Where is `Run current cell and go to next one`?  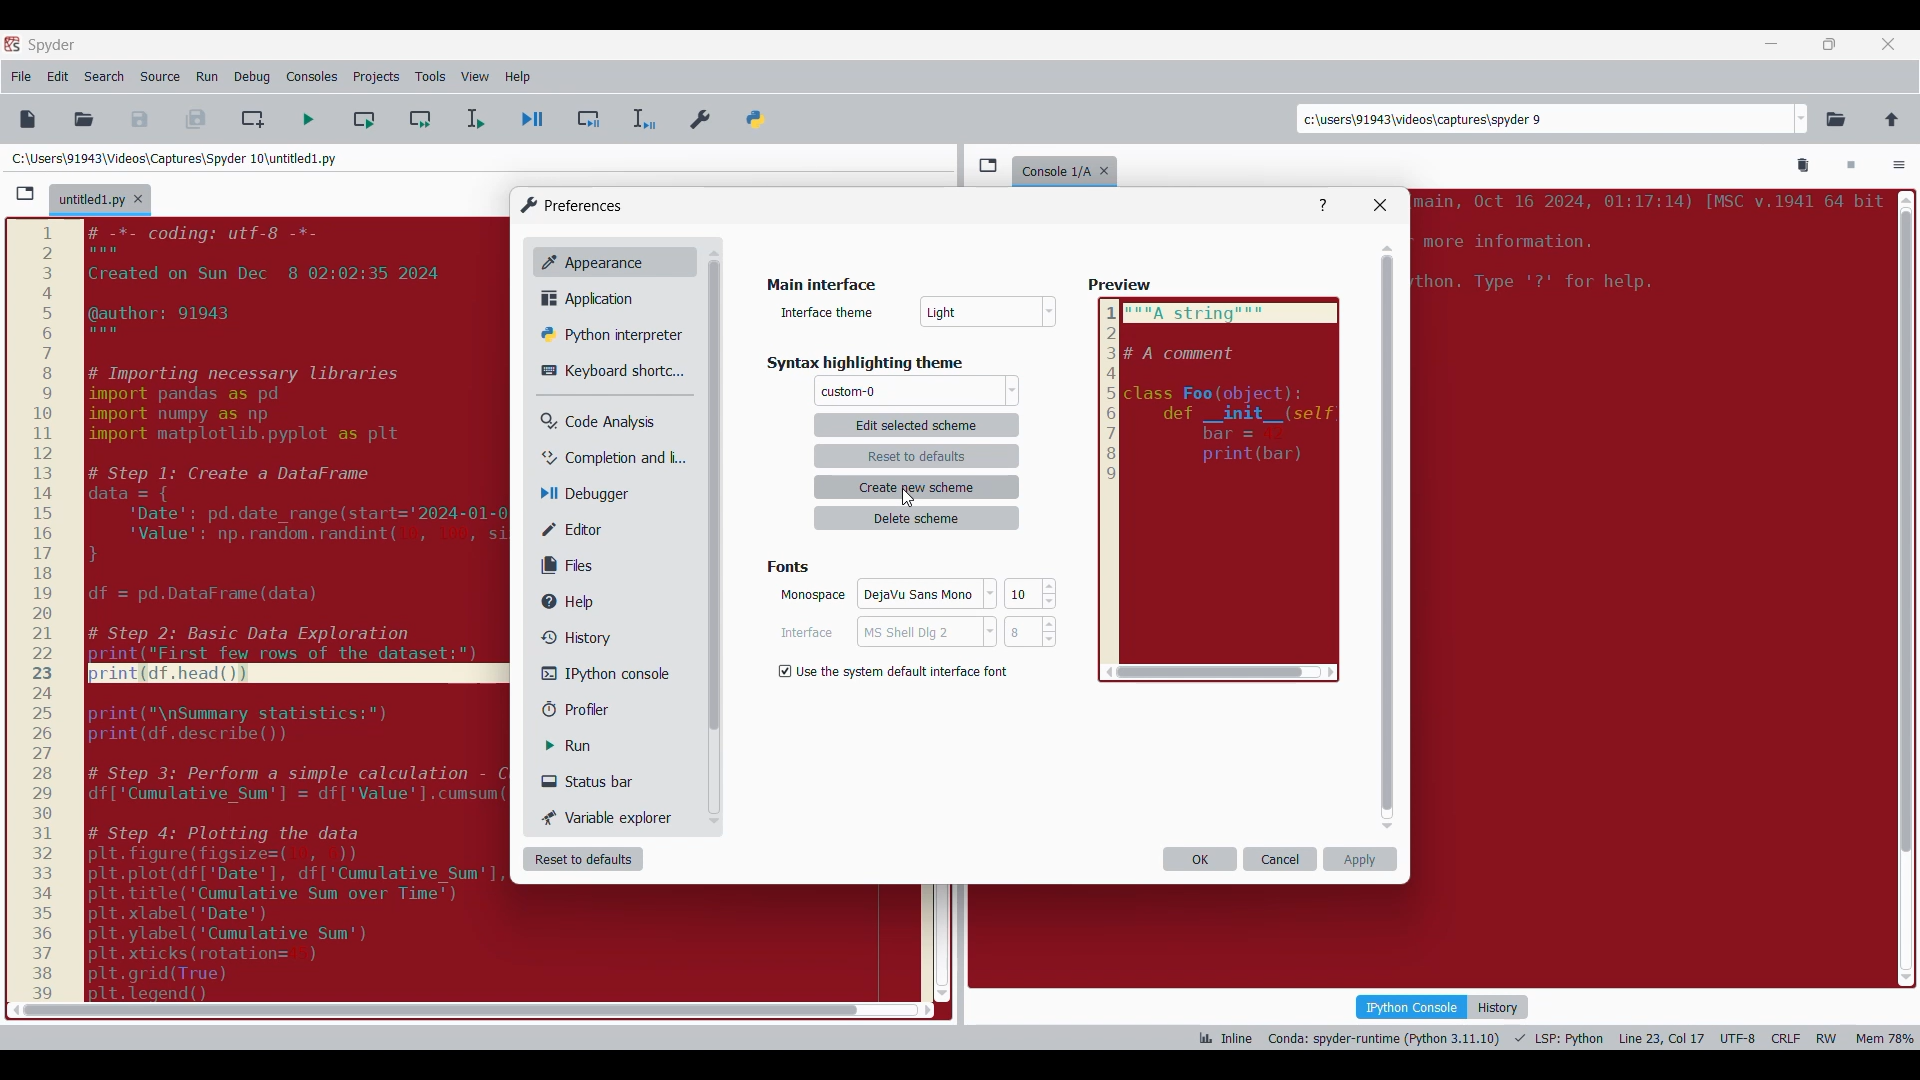
Run current cell and go to next one is located at coordinates (420, 119).